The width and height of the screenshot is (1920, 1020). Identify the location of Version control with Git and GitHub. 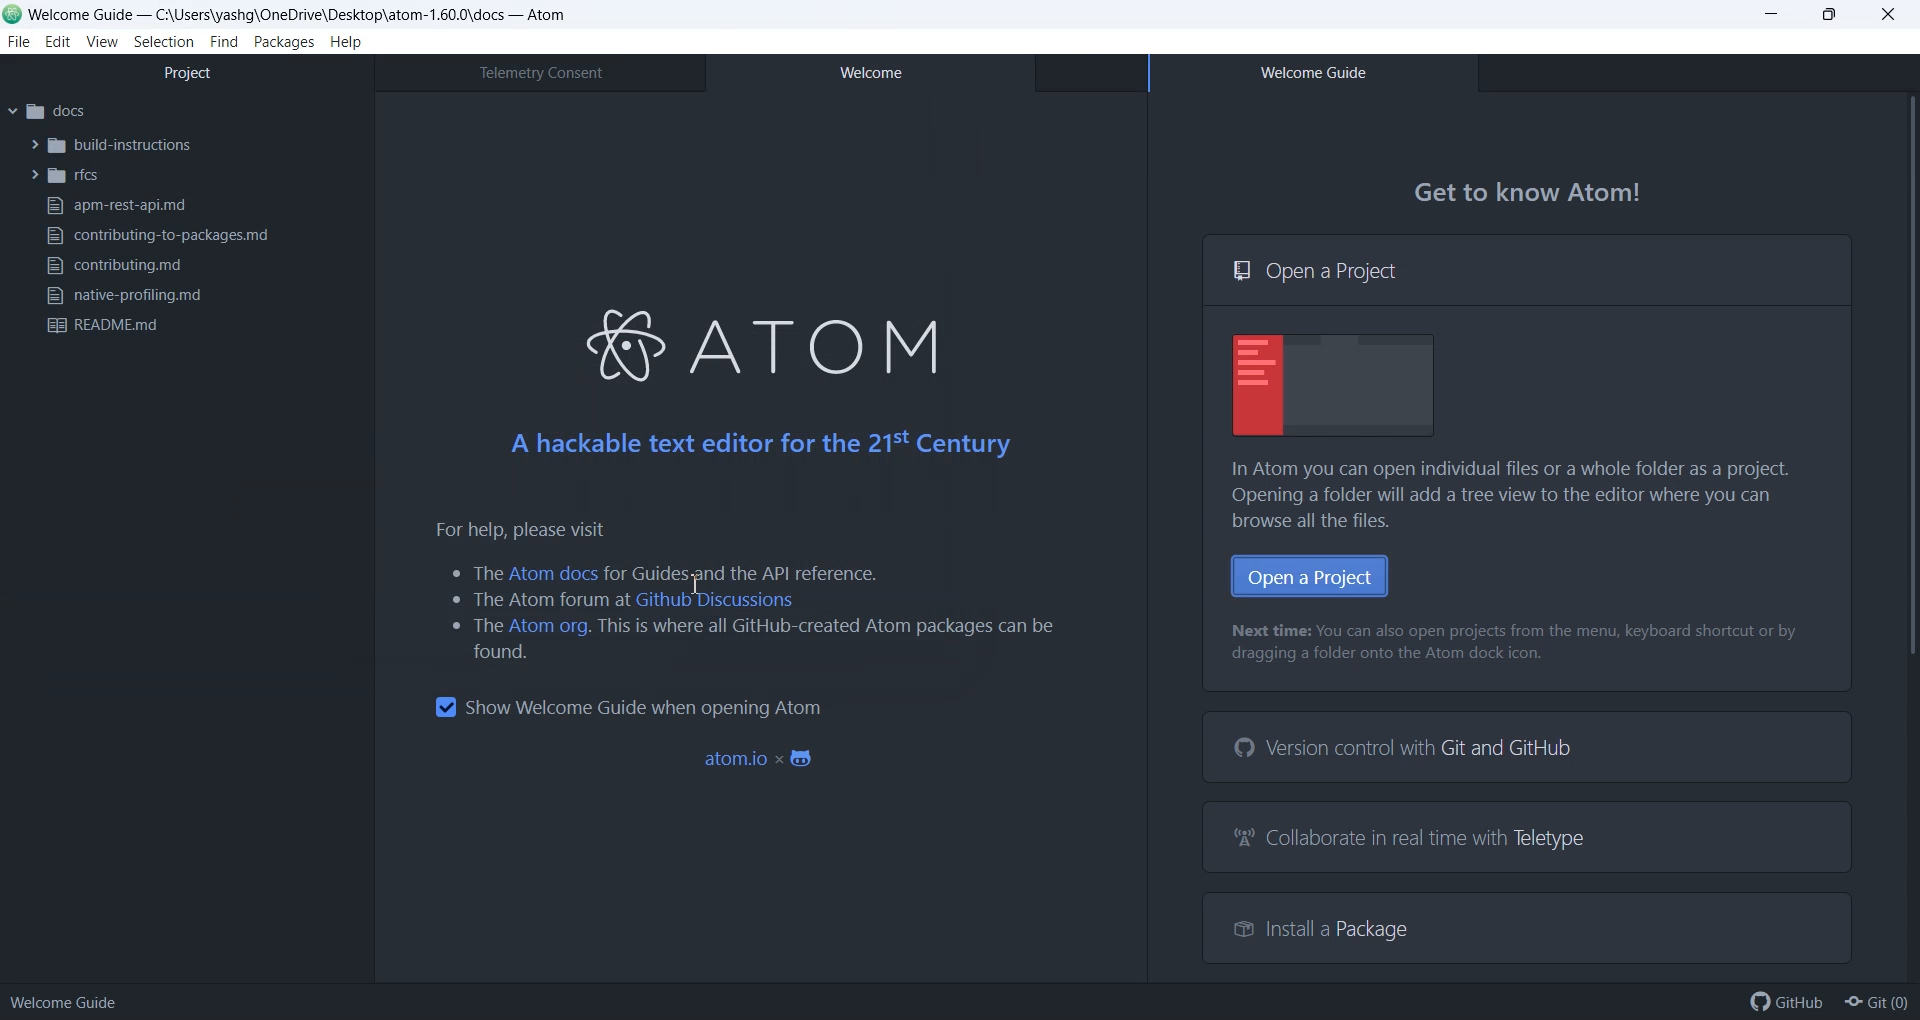
(1408, 748).